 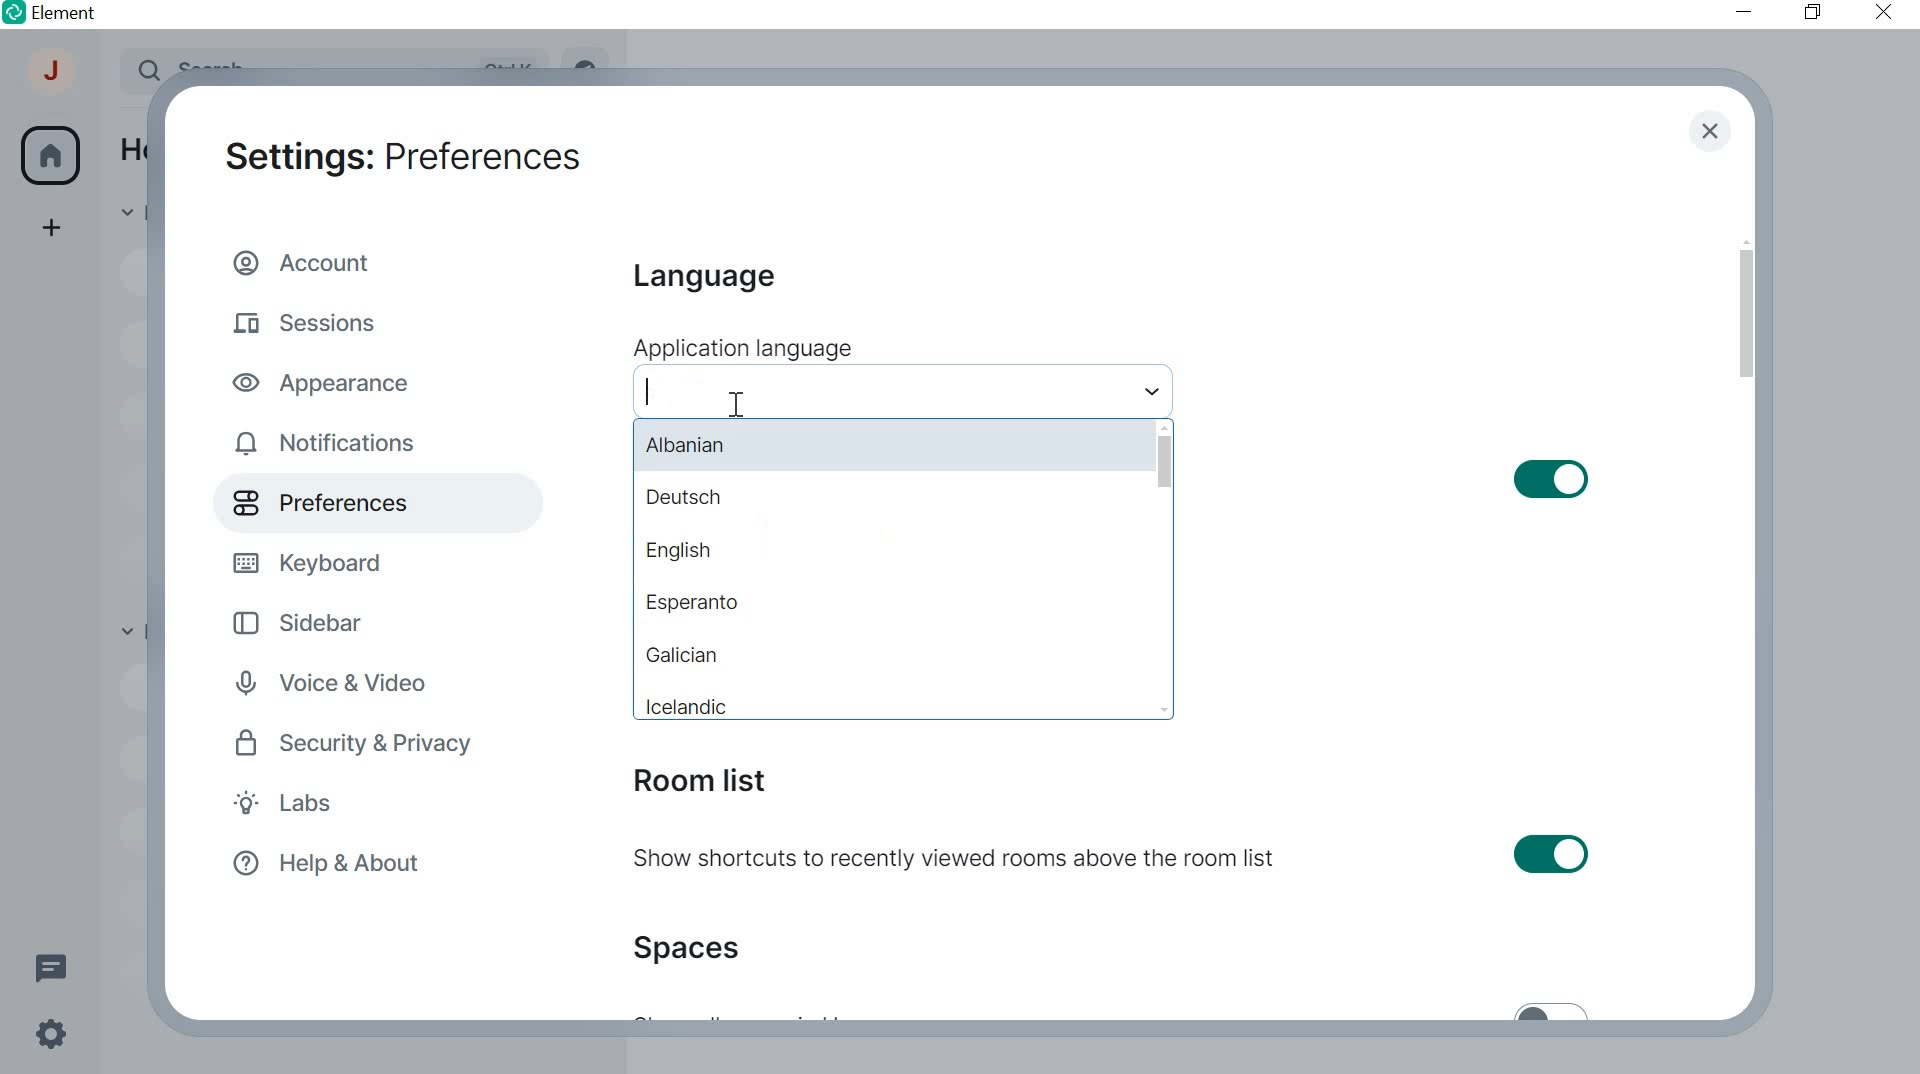 I want to click on ESPERANTO, so click(x=889, y=603).